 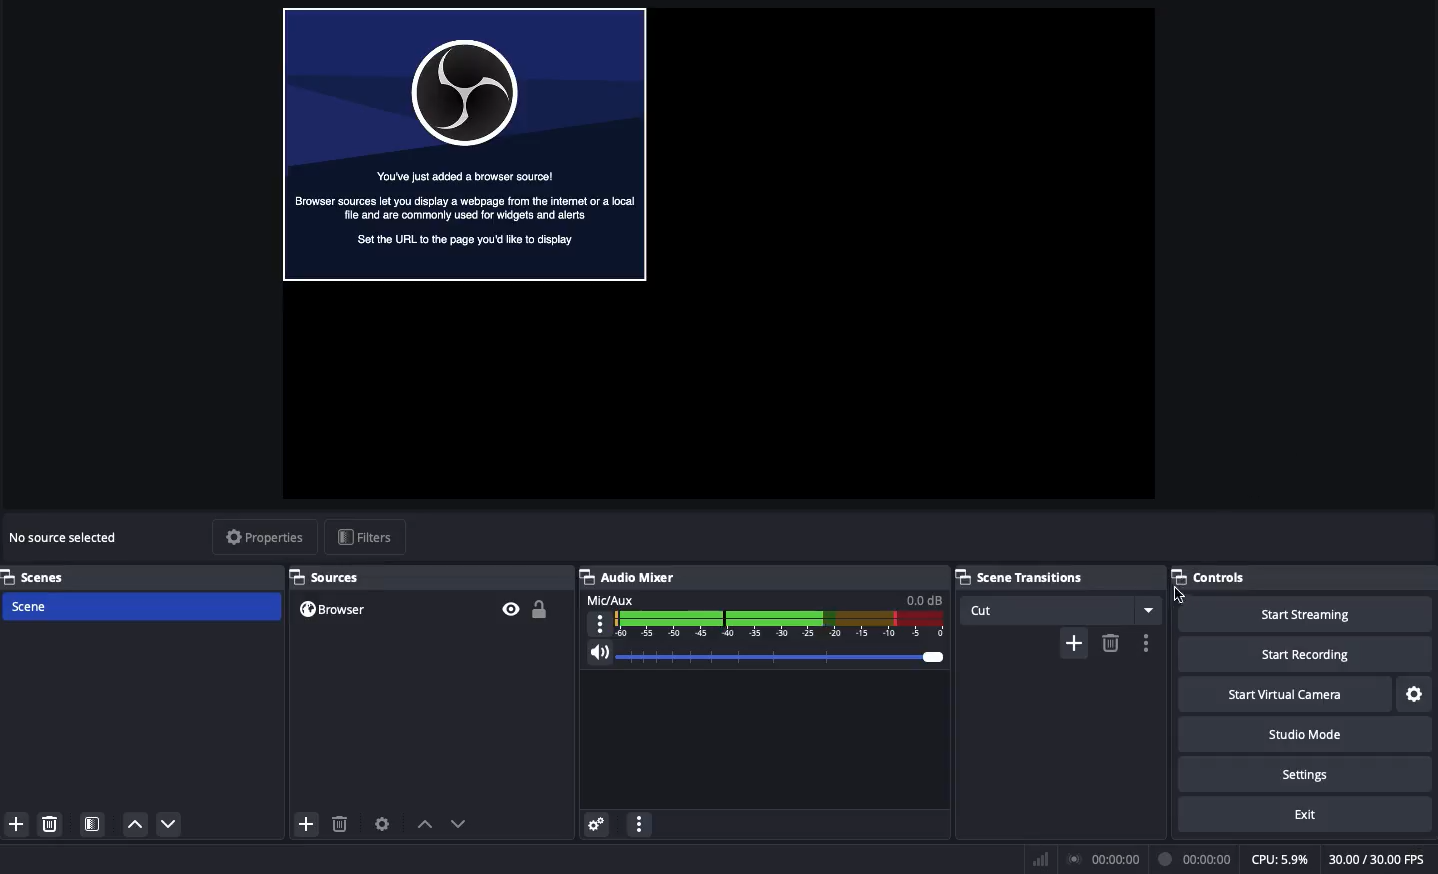 I want to click on Visible , so click(x=510, y=609).